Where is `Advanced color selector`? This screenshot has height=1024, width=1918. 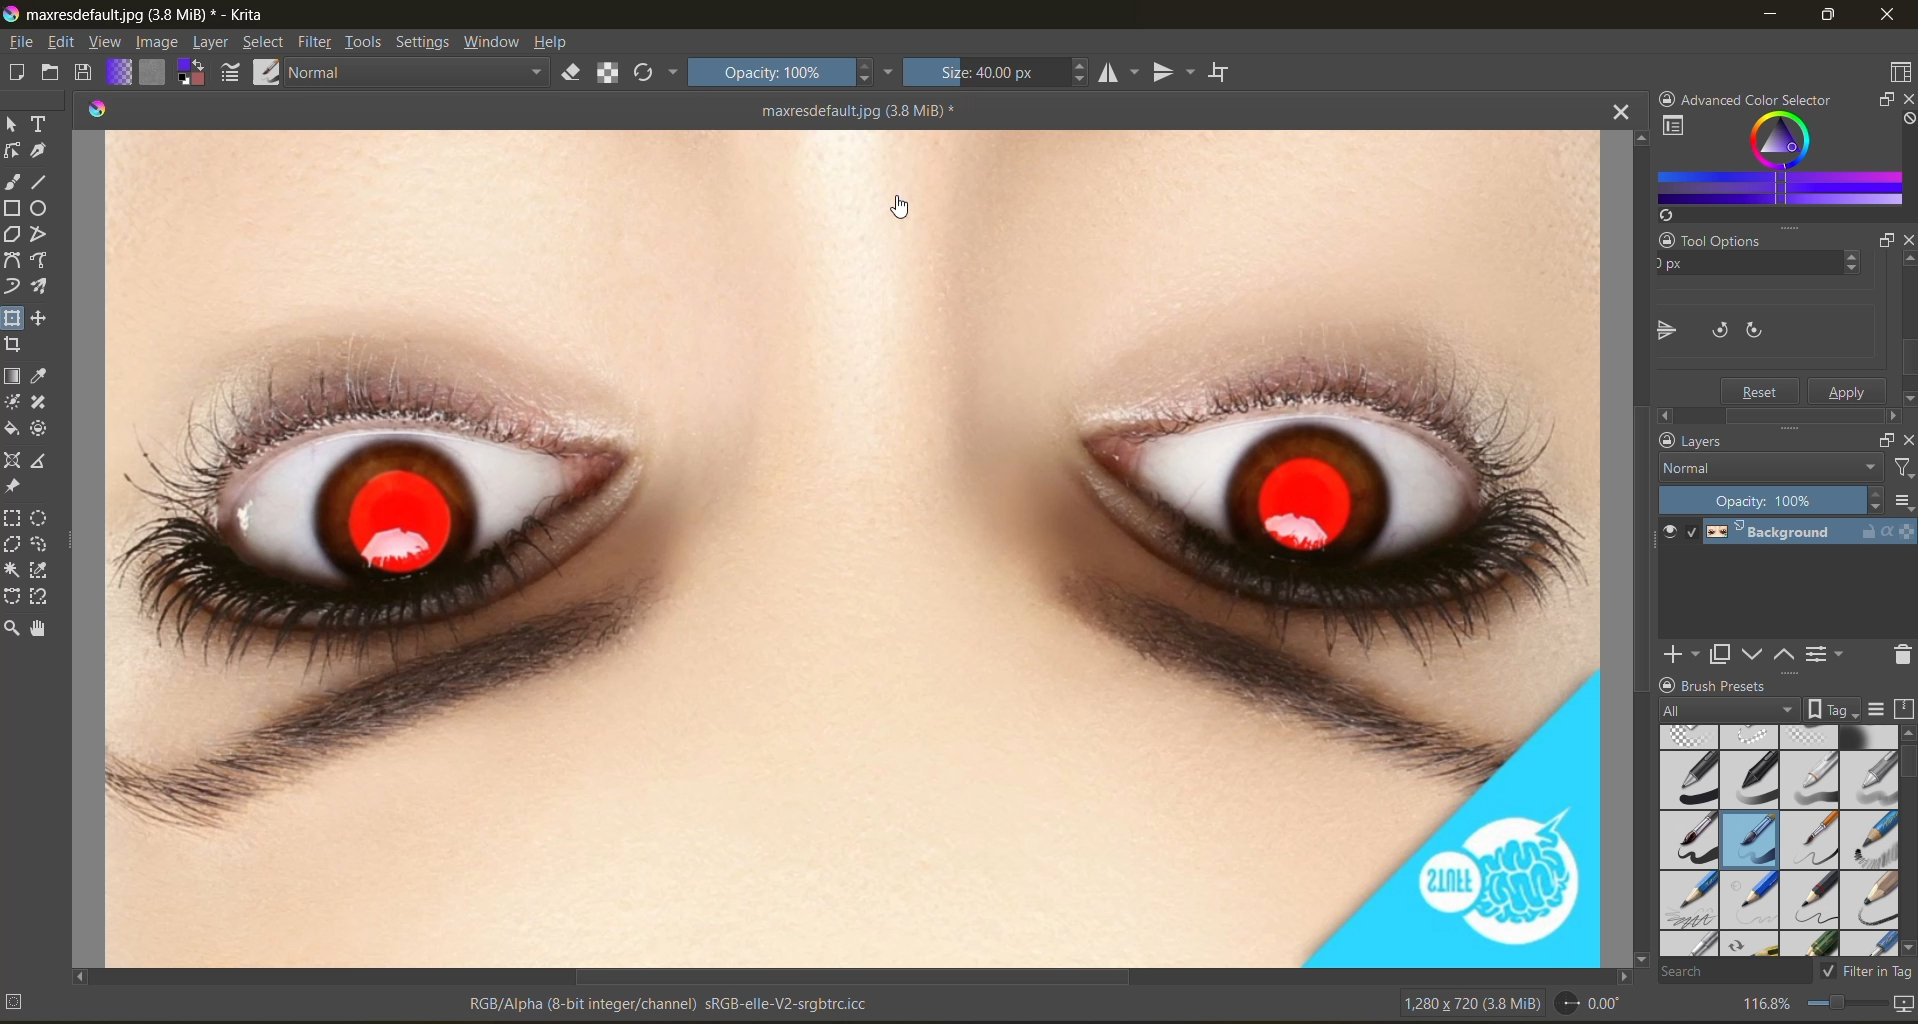 Advanced color selector is located at coordinates (1768, 96).